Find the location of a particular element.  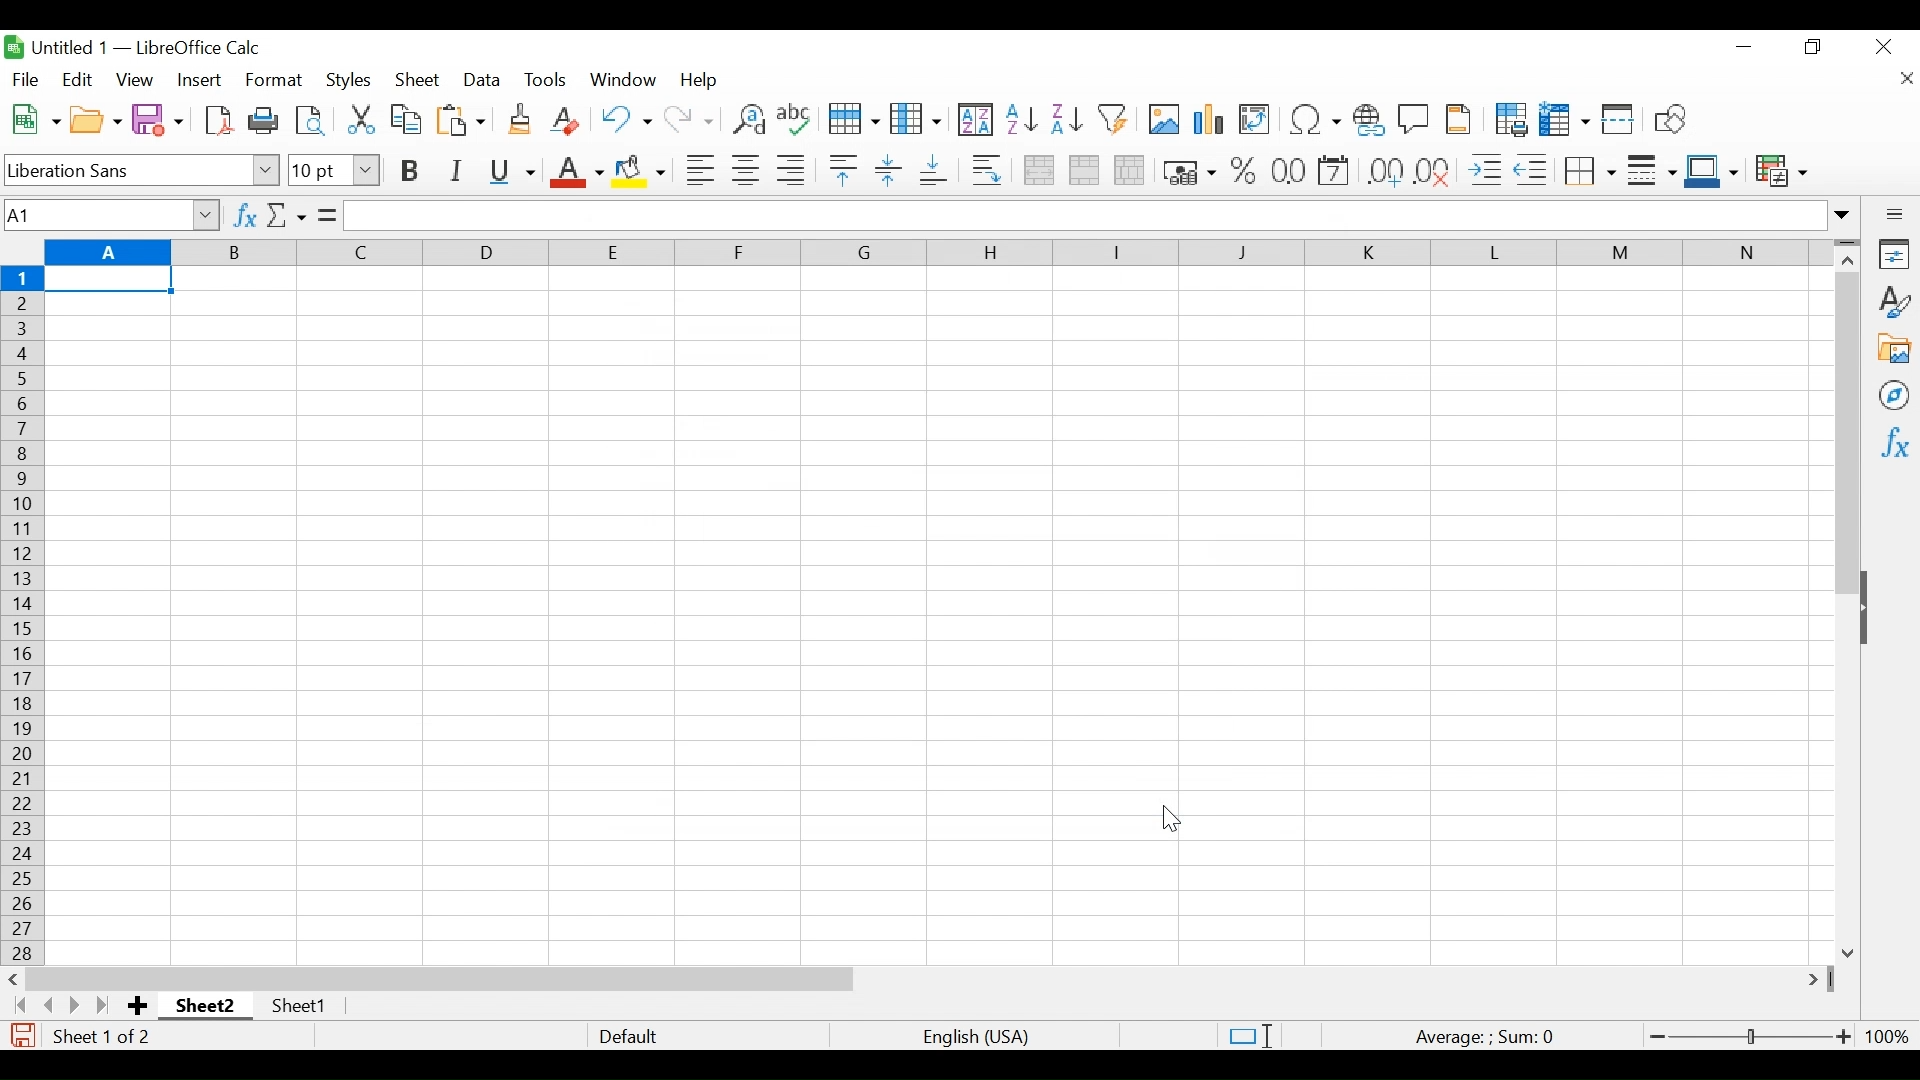

Align Bottom is located at coordinates (932, 171).